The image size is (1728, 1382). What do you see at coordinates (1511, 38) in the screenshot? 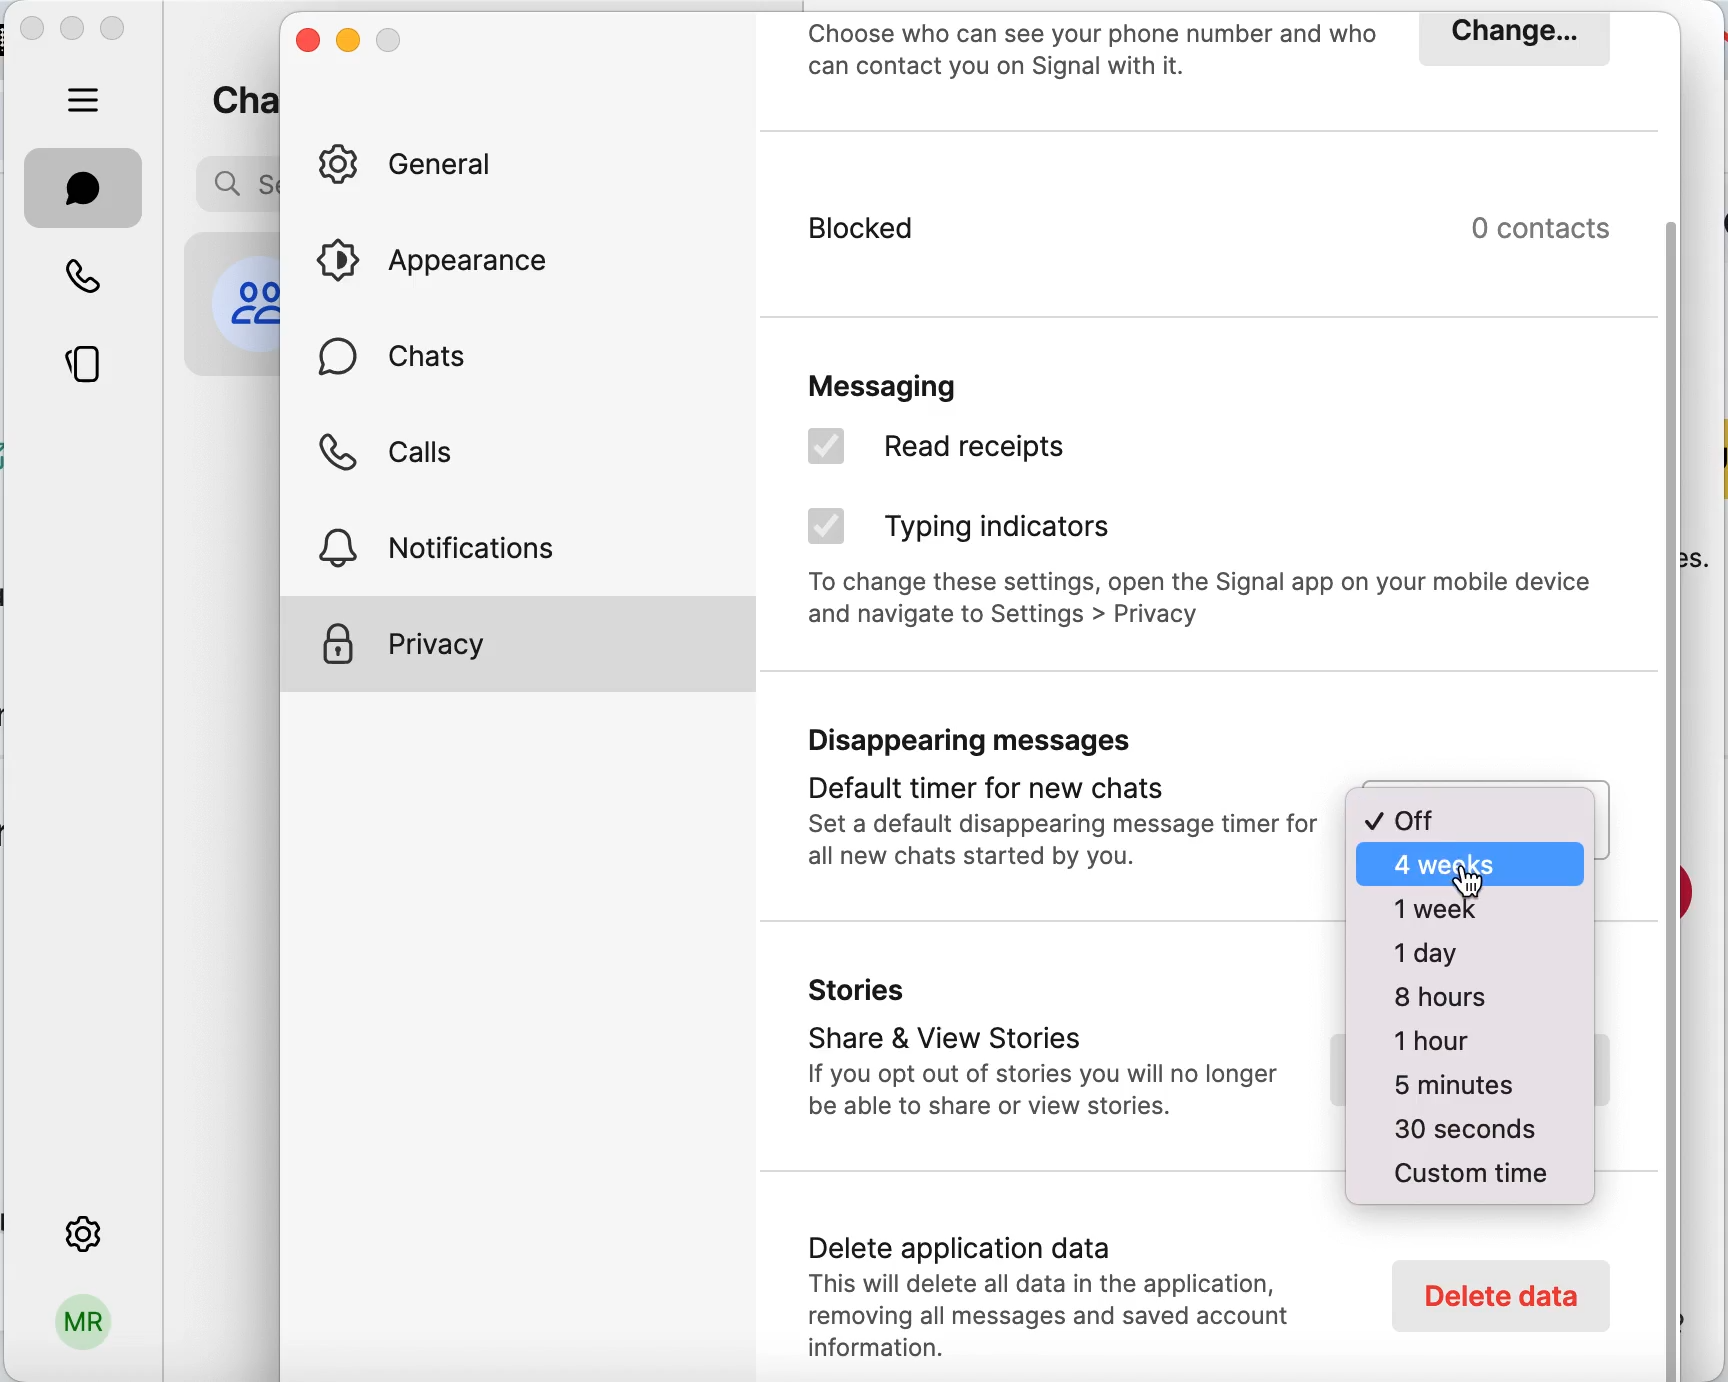
I see `change` at bounding box center [1511, 38].